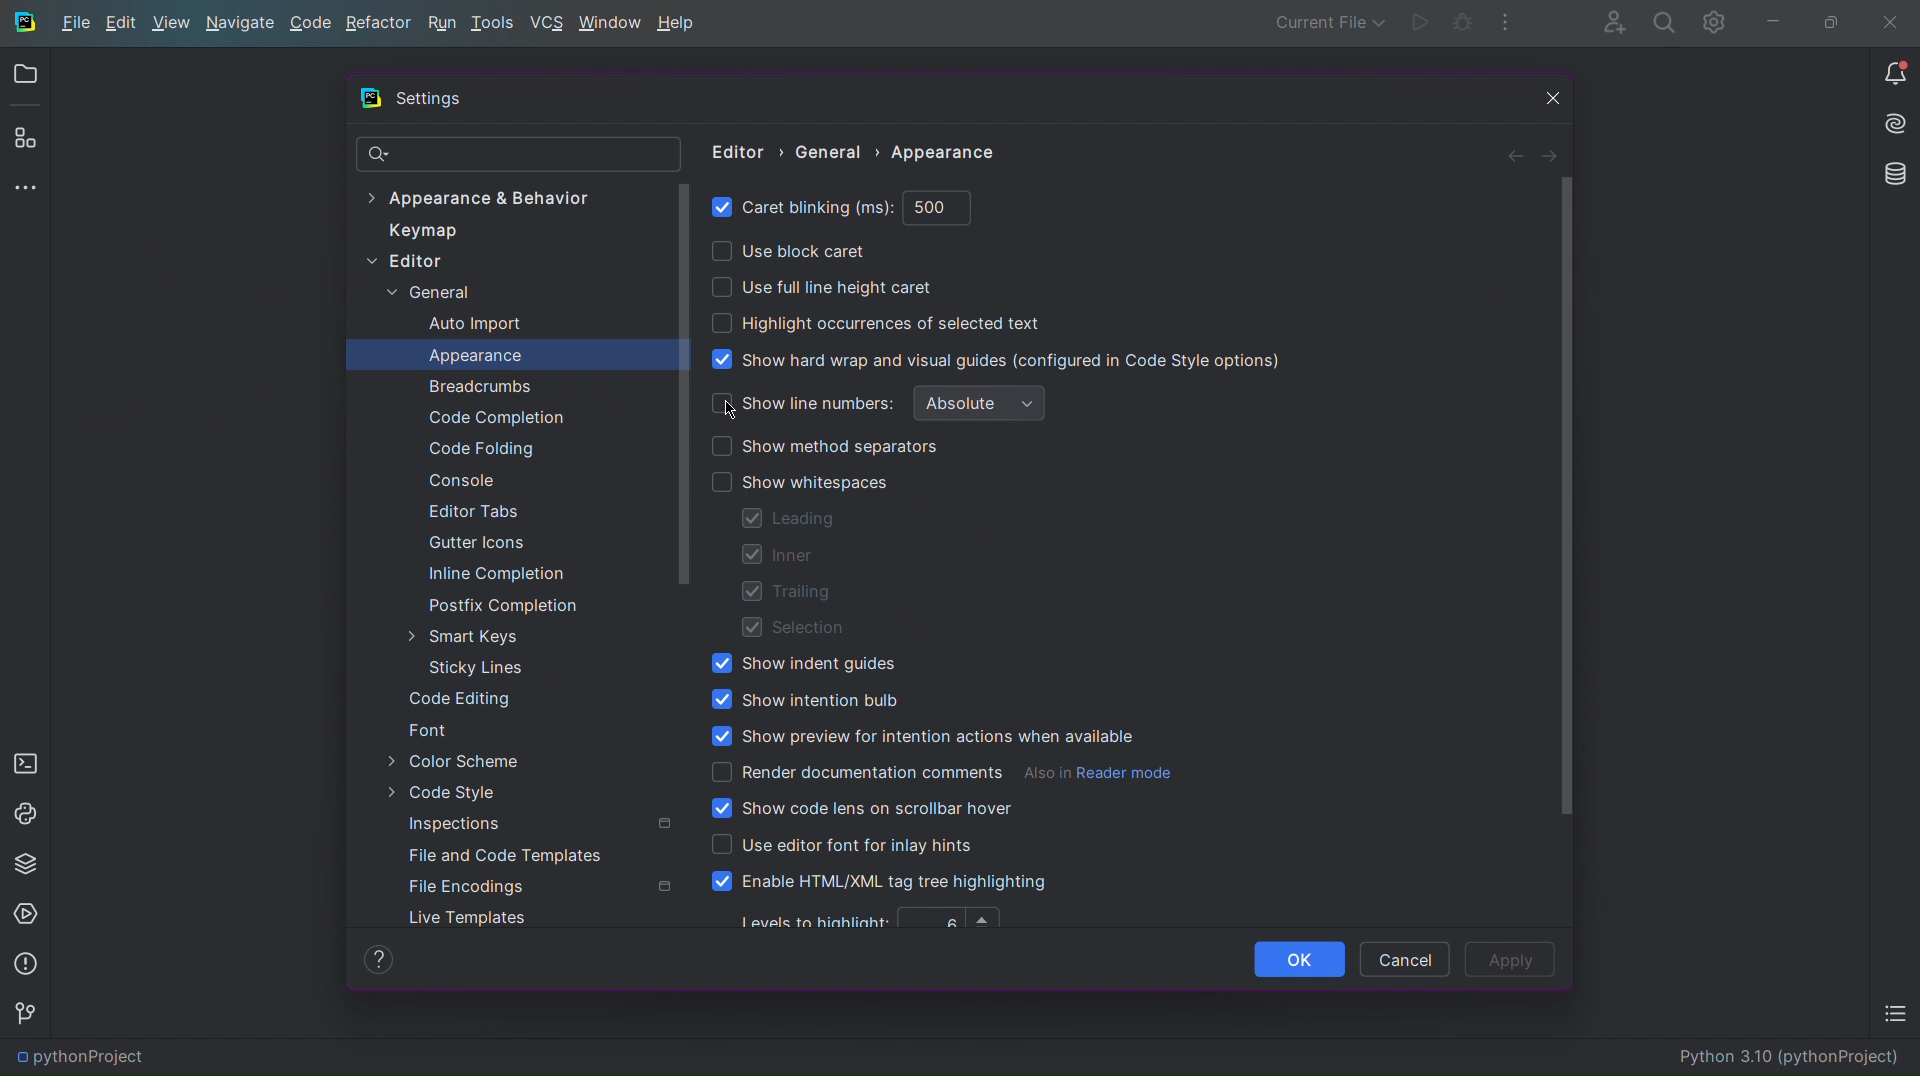 The image size is (1920, 1076). Describe the element at coordinates (431, 293) in the screenshot. I see `General` at that location.